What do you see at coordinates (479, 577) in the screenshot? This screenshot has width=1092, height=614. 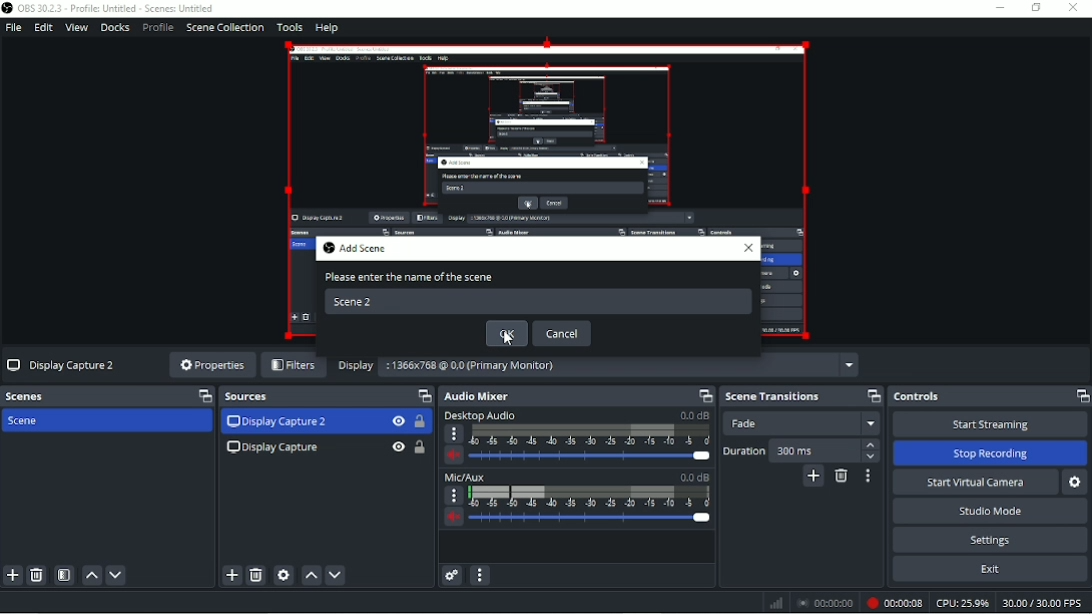 I see `Audio mixer menu` at bounding box center [479, 577].